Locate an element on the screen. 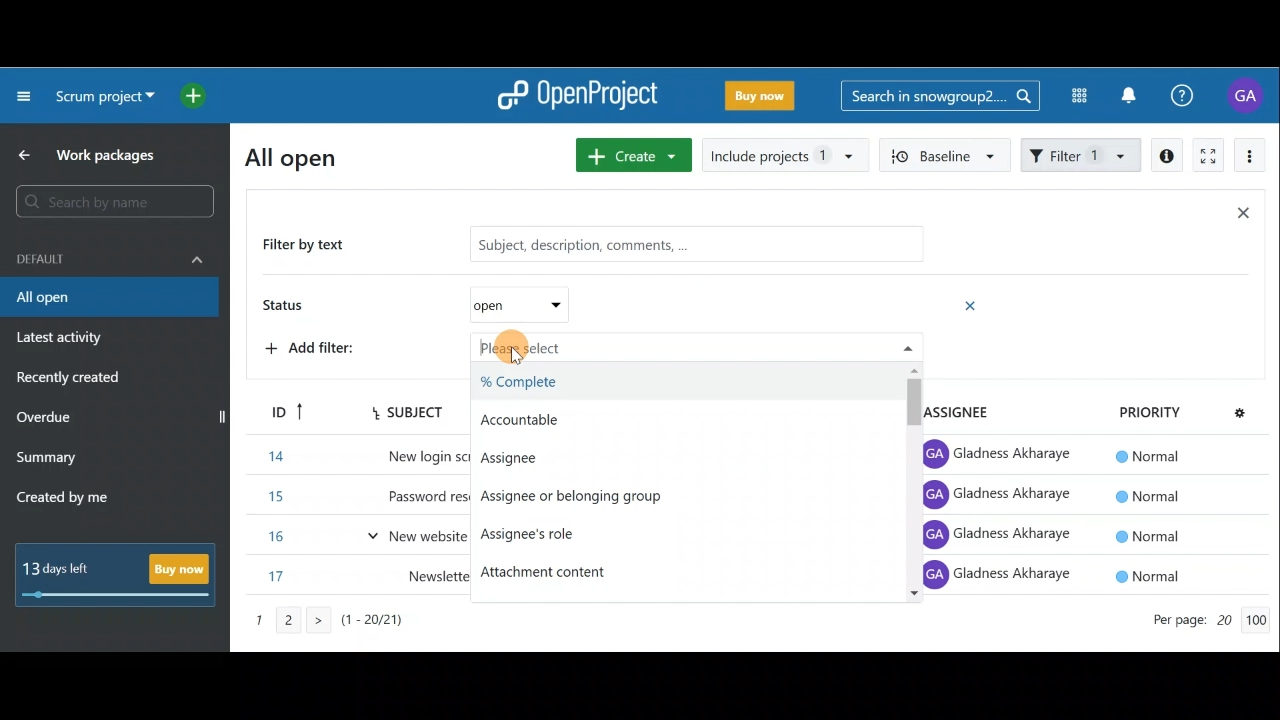  Item 16 is located at coordinates (351, 533).